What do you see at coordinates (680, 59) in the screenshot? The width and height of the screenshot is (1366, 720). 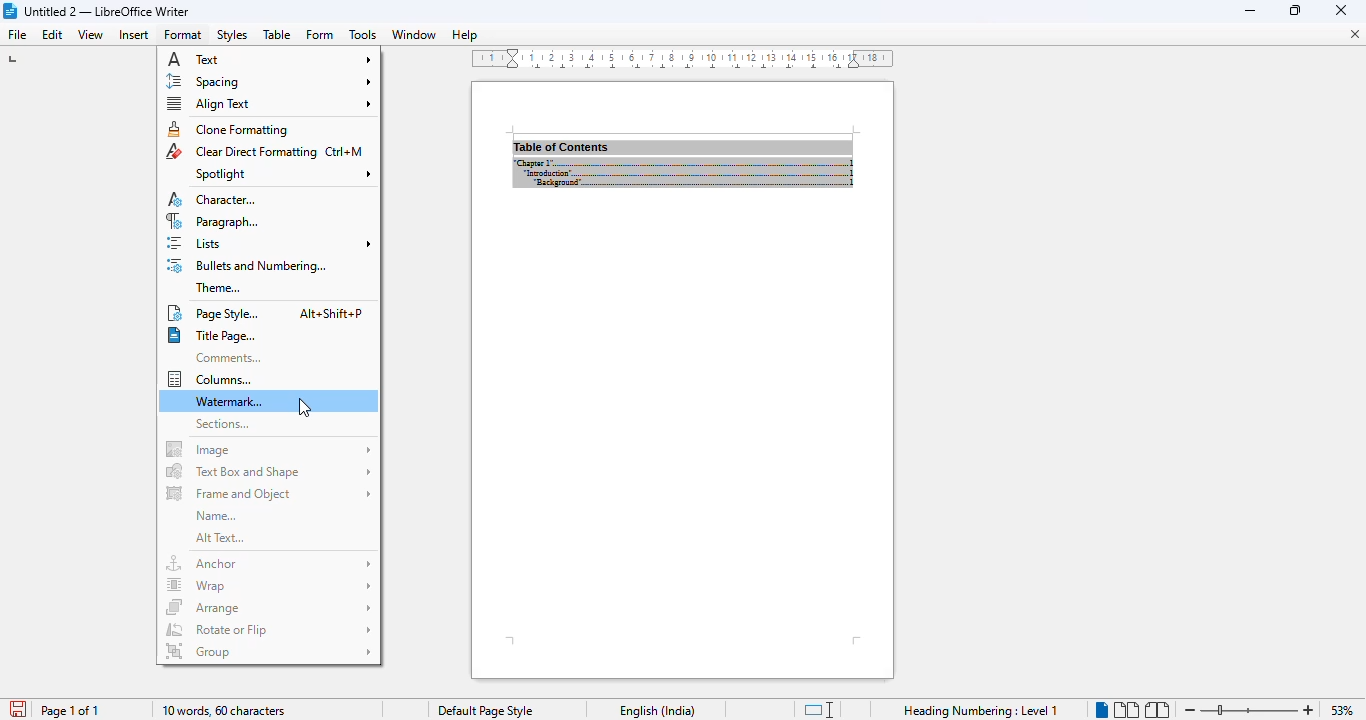 I see `ruler` at bounding box center [680, 59].